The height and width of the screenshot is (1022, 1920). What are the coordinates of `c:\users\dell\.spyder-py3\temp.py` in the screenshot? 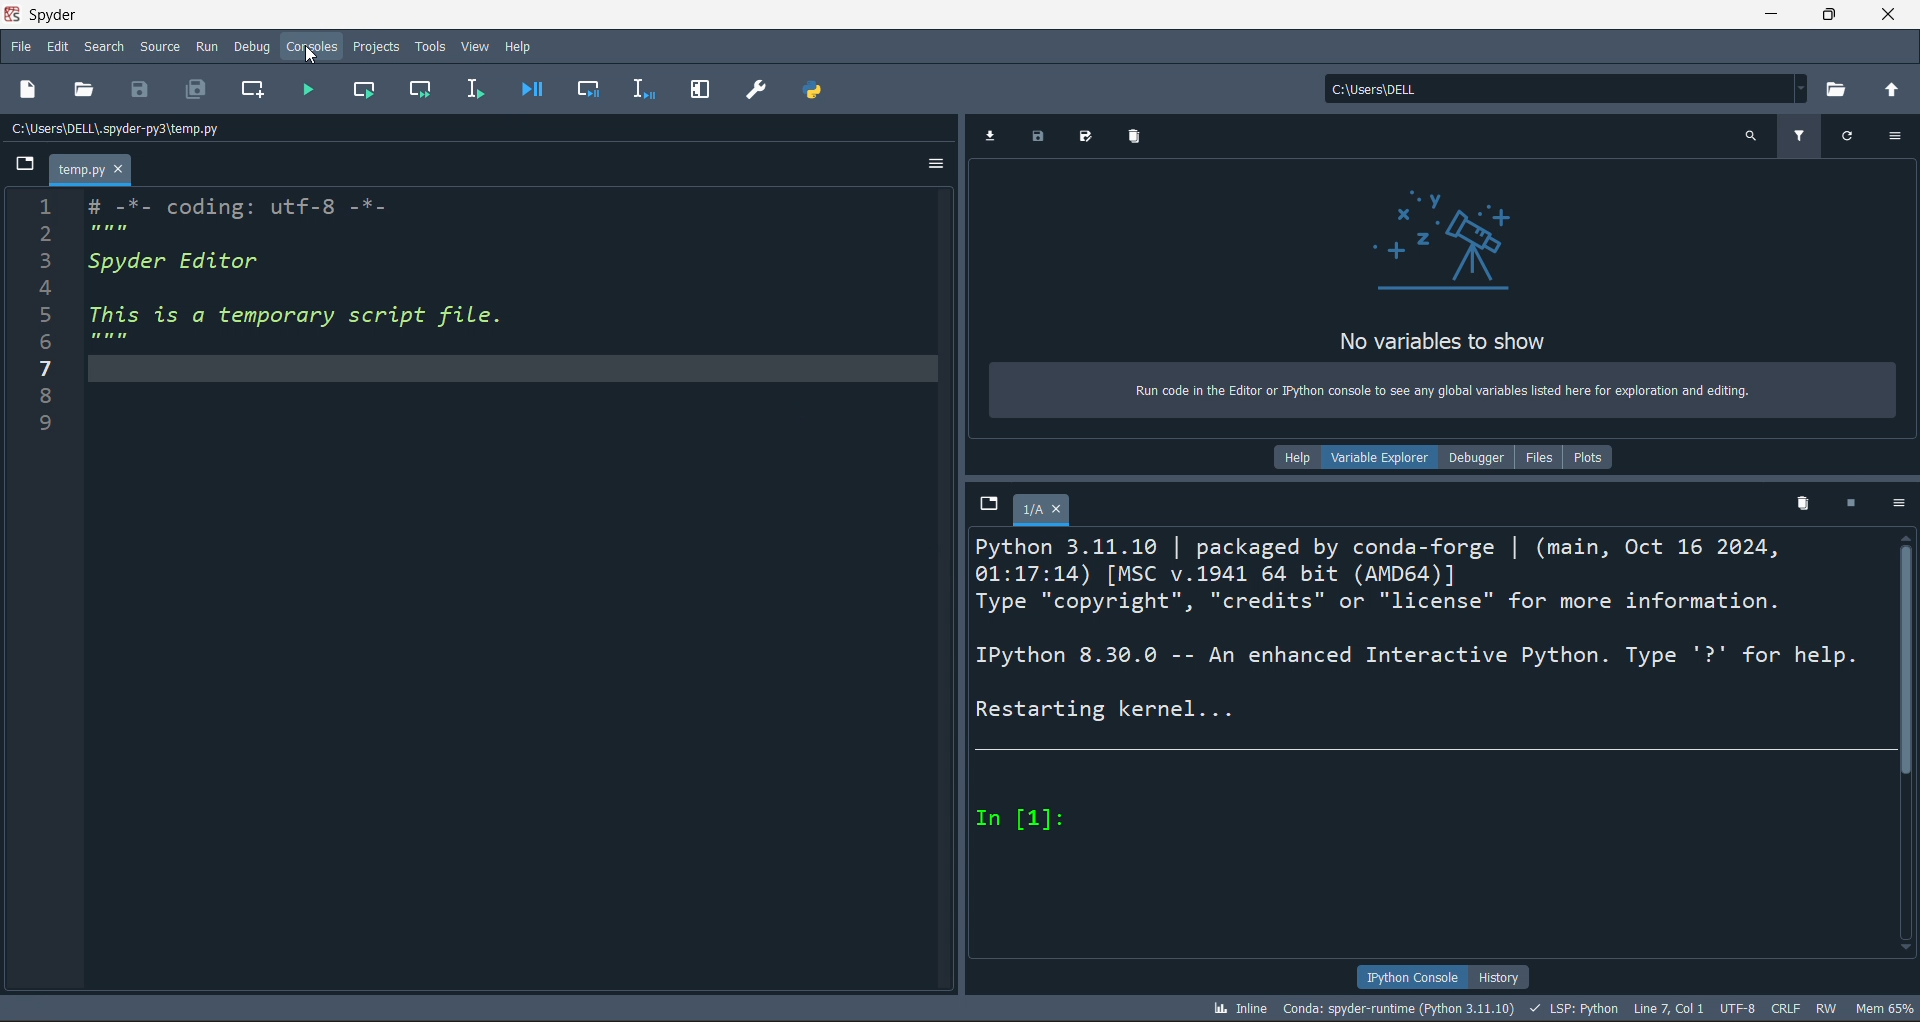 It's located at (122, 132).